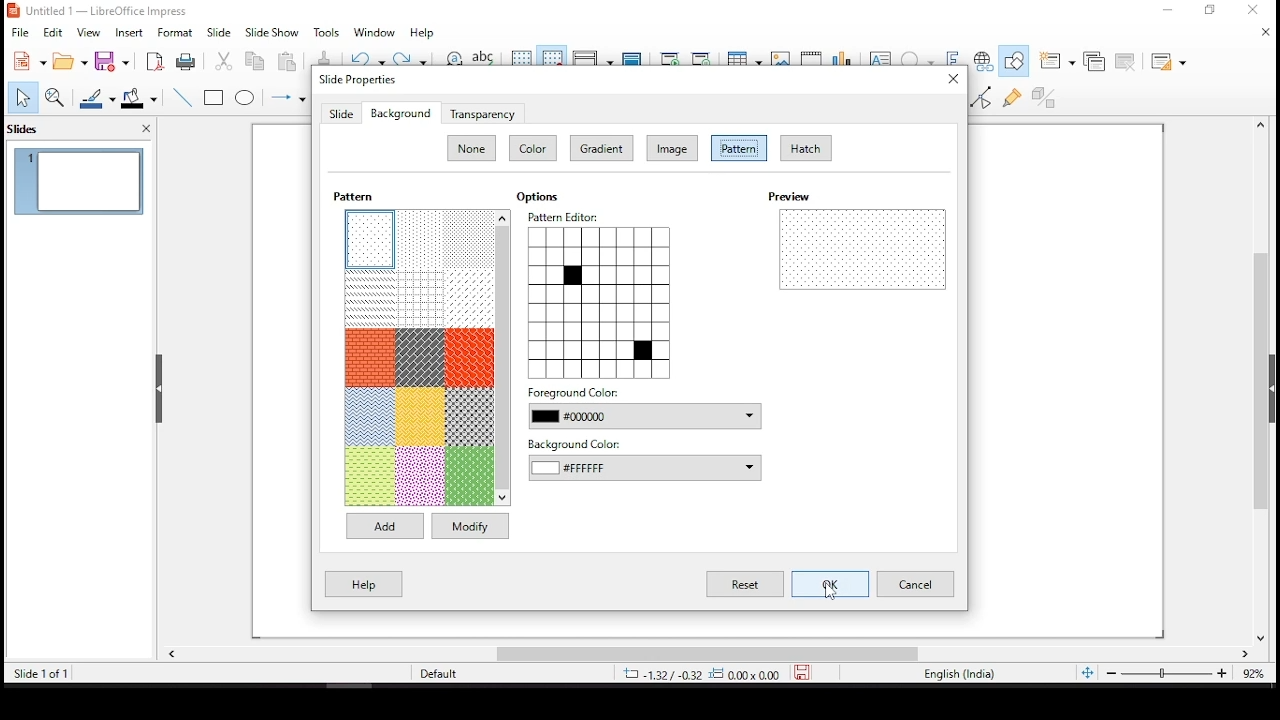 The width and height of the screenshot is (1280, 720). Describe the element at coordinates (1014, 97) in the screenshot. I see `show gluepoint functions` at that location.